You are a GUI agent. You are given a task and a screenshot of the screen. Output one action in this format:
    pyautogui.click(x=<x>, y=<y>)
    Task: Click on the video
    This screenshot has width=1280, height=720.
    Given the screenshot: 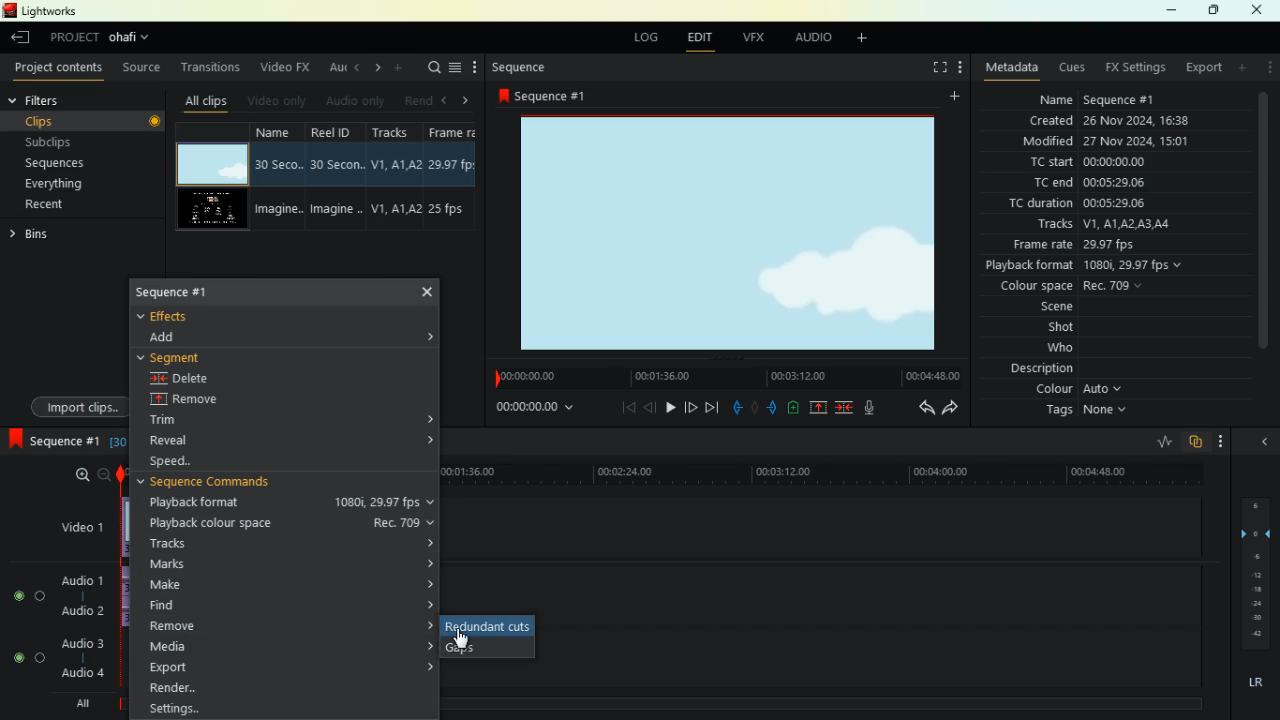 What is the action you would take?
    pyautogui.click(x=73, y=524)
    